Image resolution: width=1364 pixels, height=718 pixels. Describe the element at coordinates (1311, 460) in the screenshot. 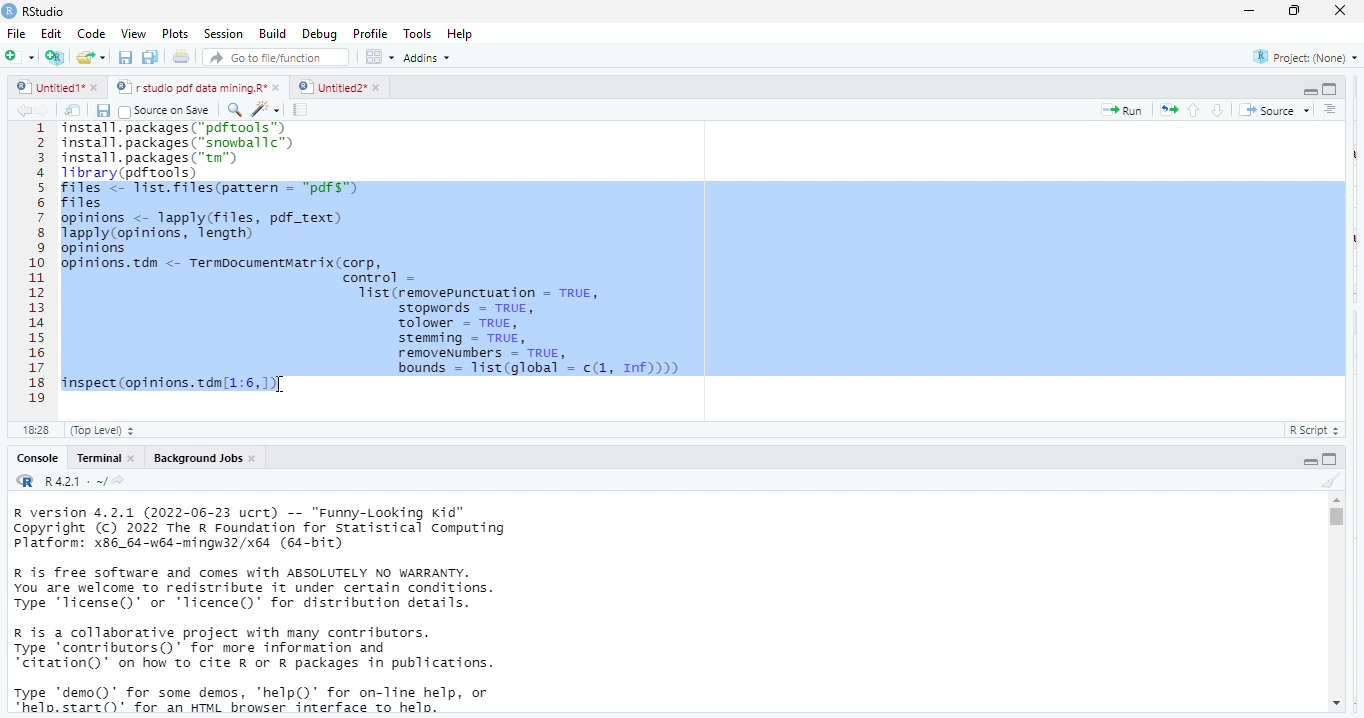

I see `hide r script` at that location.